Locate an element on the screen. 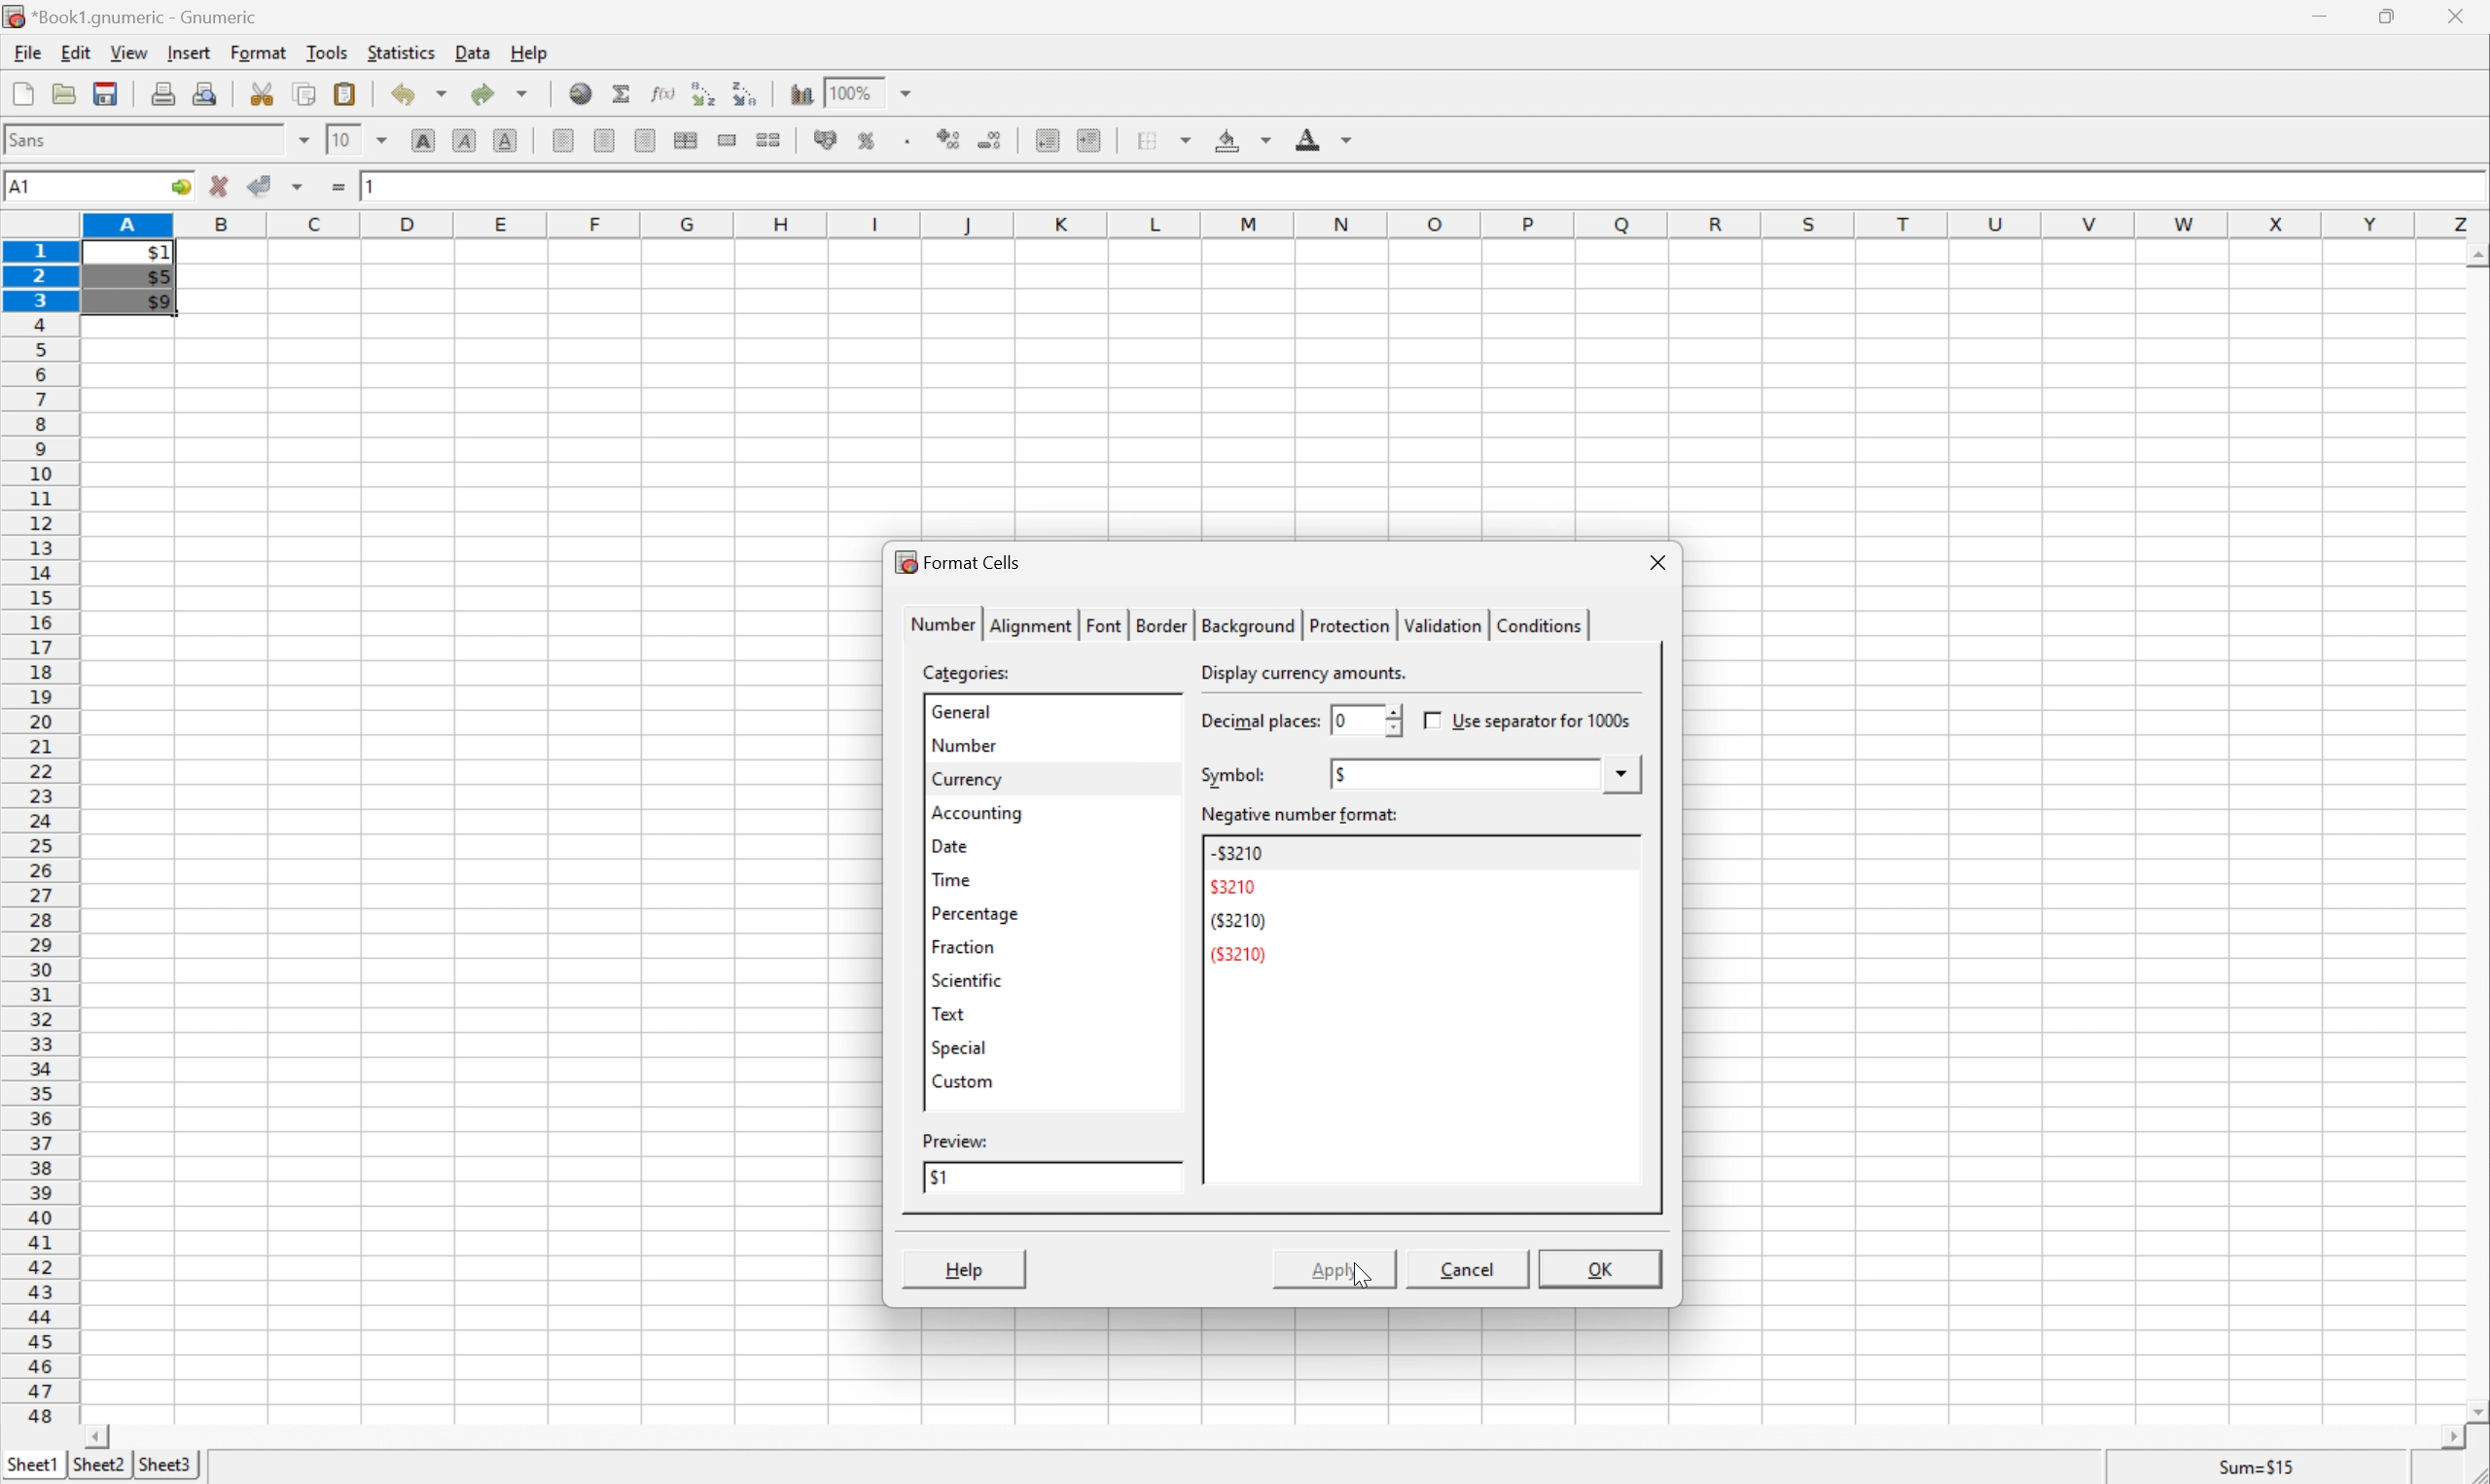 This screenshot has height=1484, width=2490. sum in current cell is located at coordinates (626, 93).